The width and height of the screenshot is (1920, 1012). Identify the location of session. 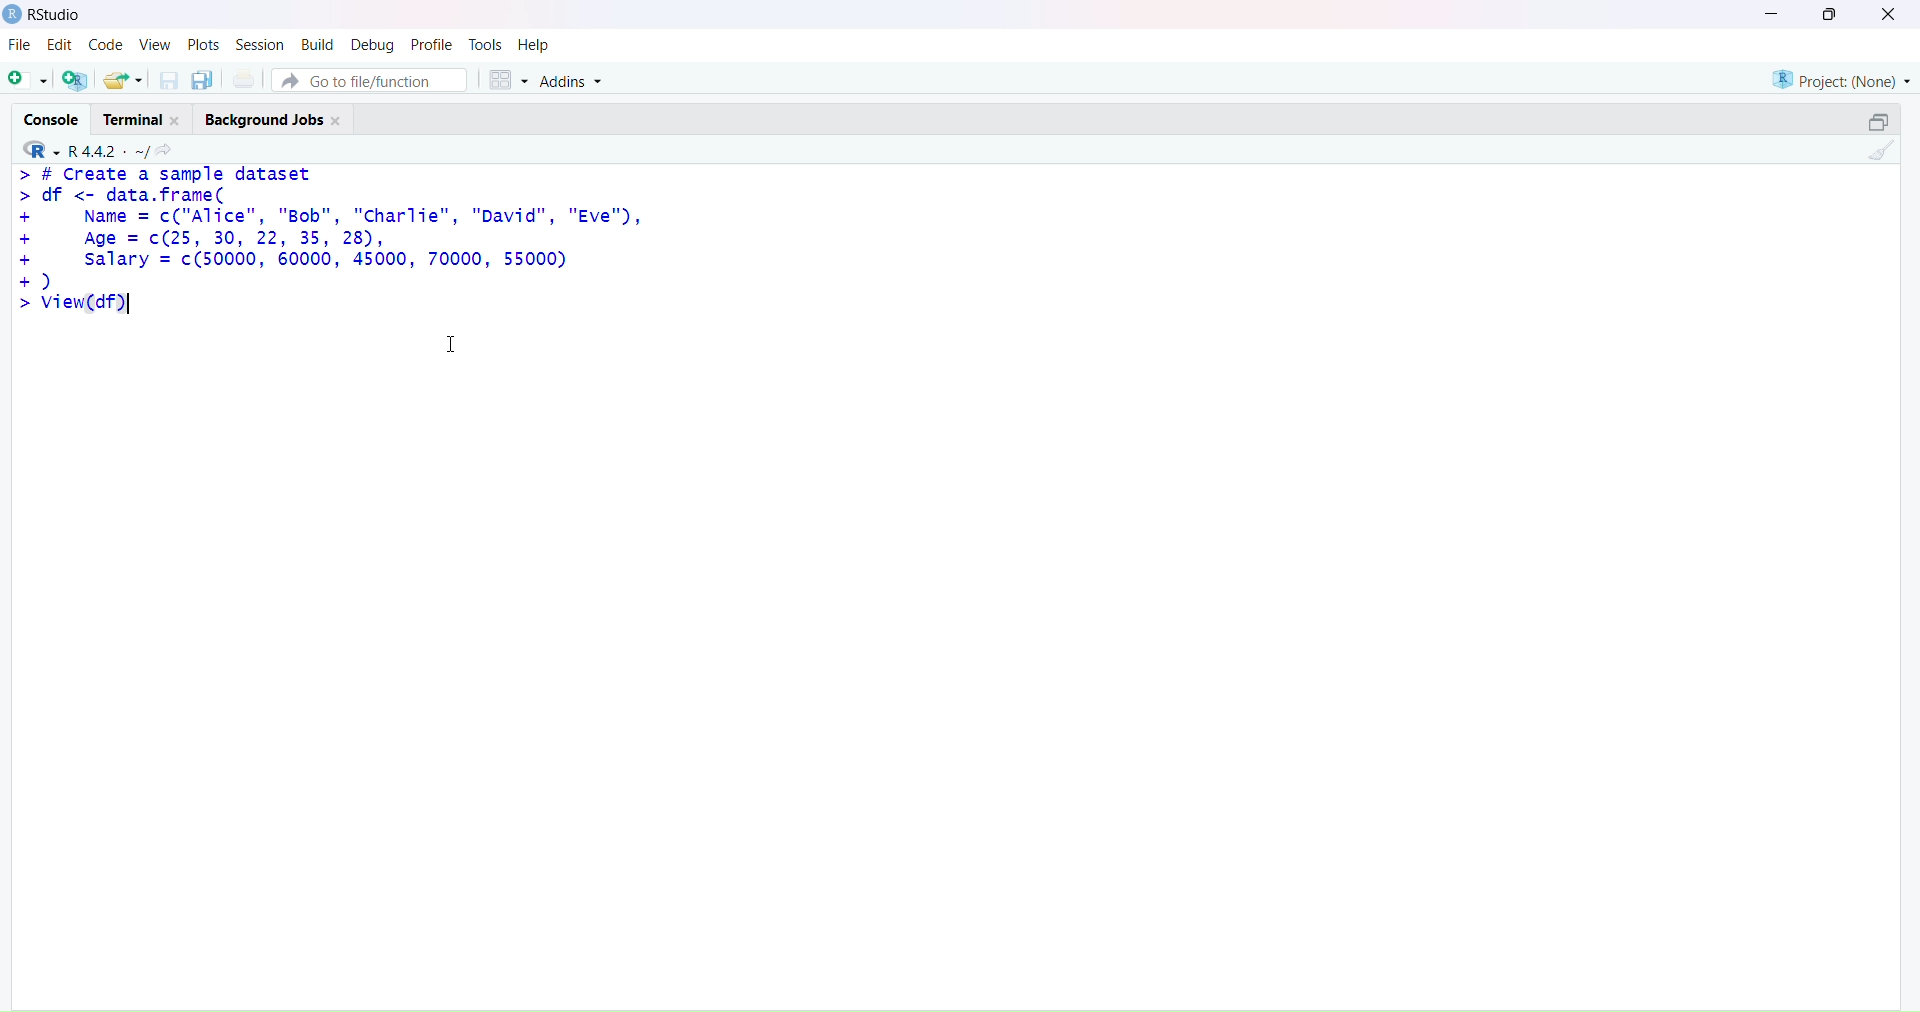
(261, 45).